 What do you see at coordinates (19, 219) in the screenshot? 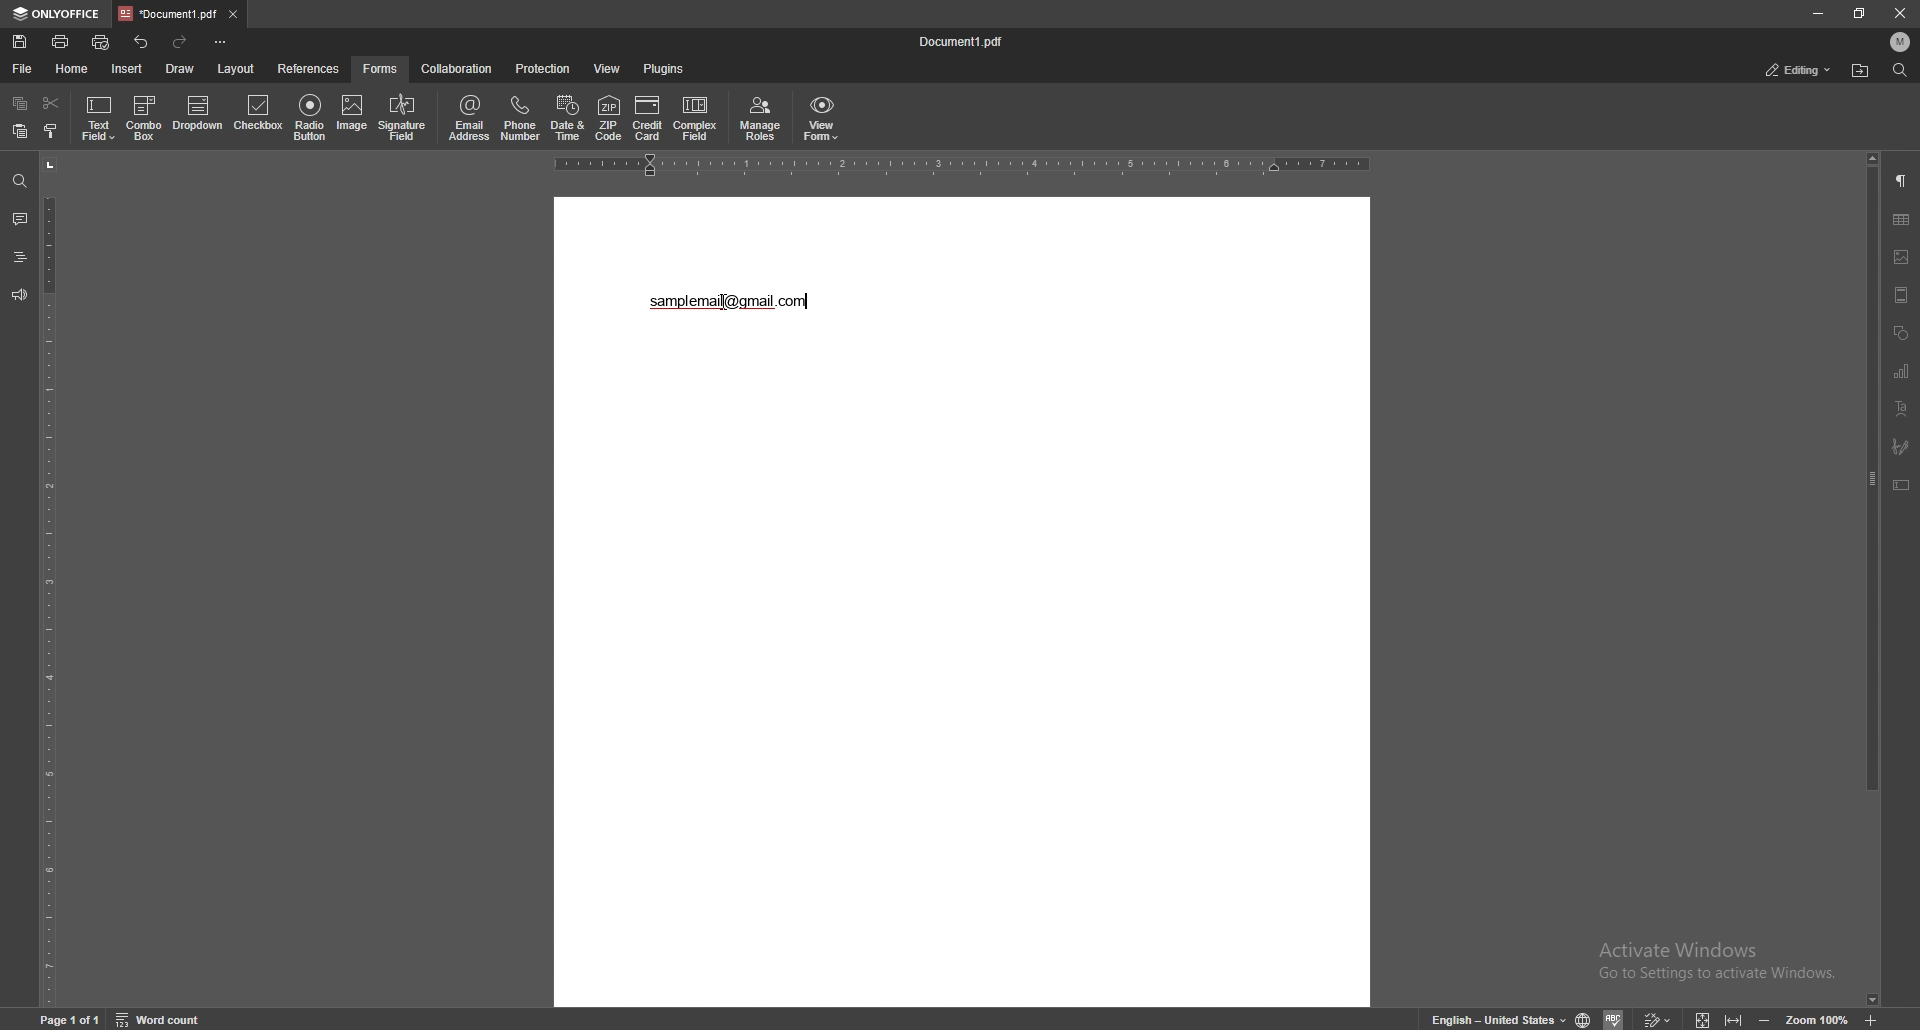
I see `comments` at bounding box center [19, 219].